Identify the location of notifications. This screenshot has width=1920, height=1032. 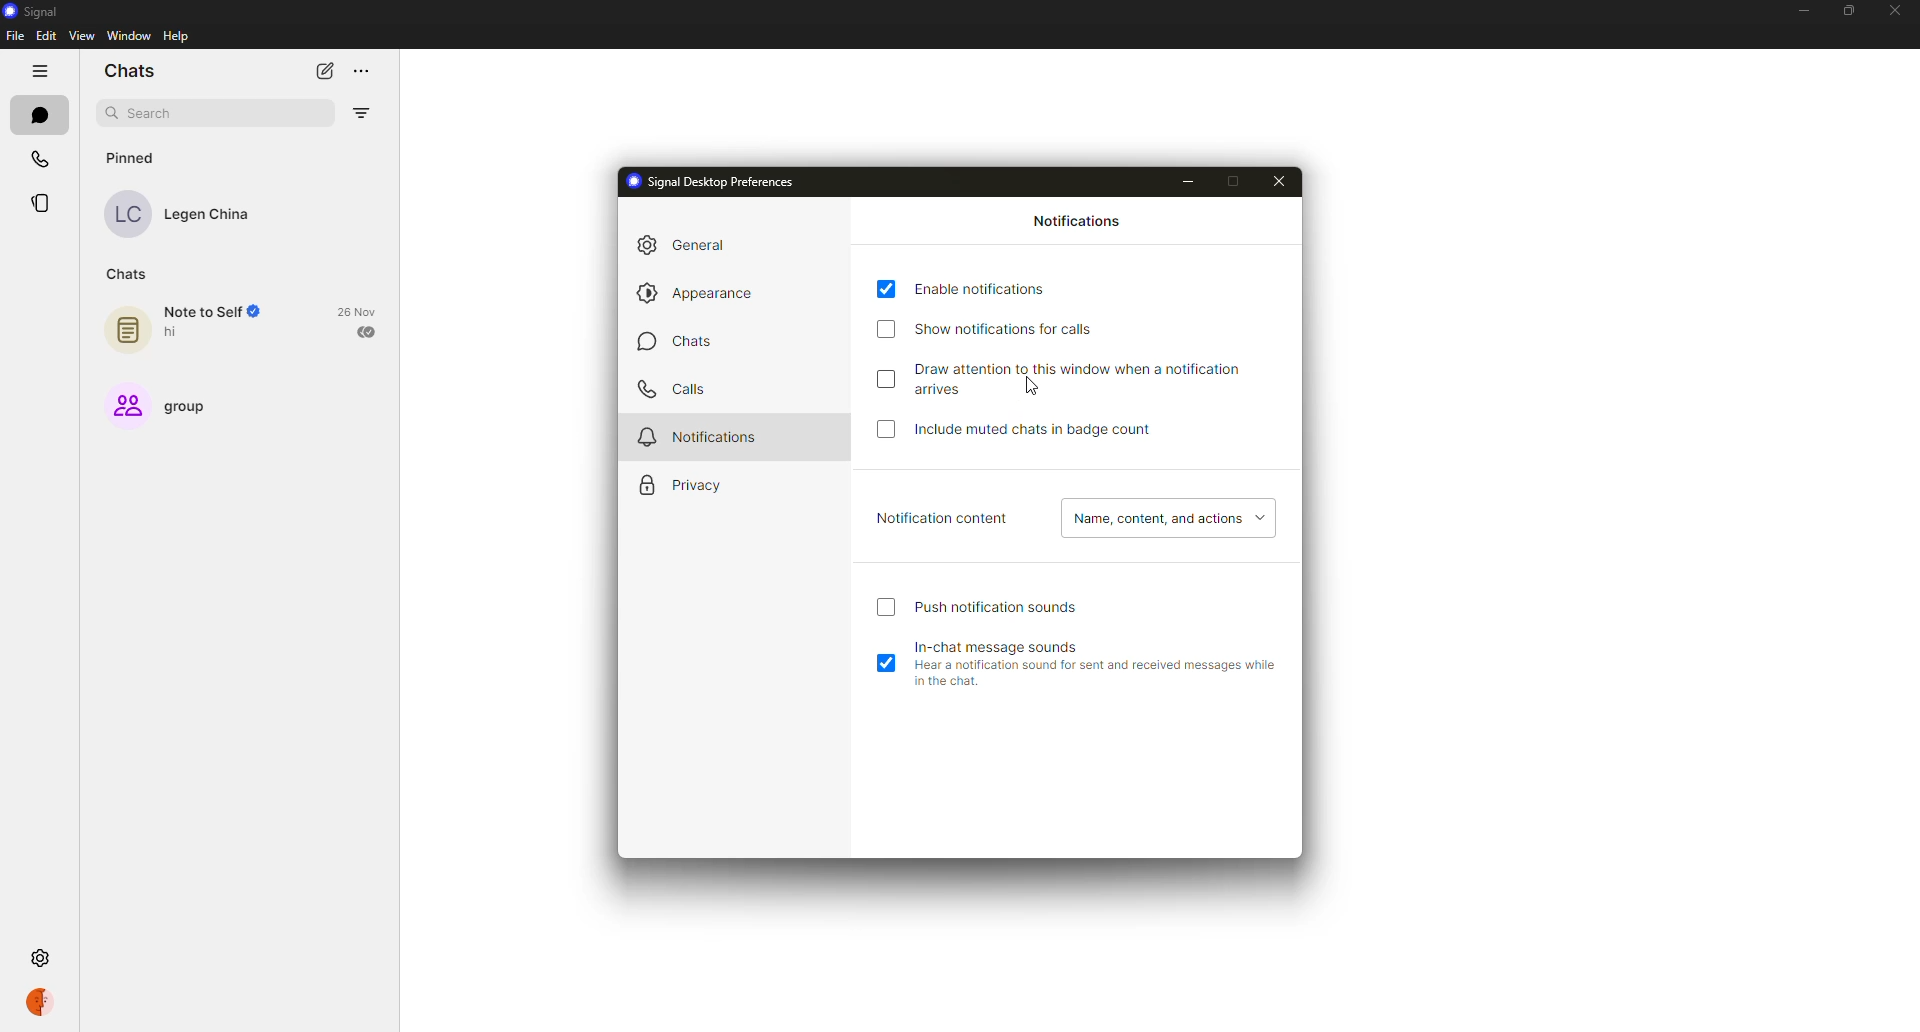
(1071, 219).